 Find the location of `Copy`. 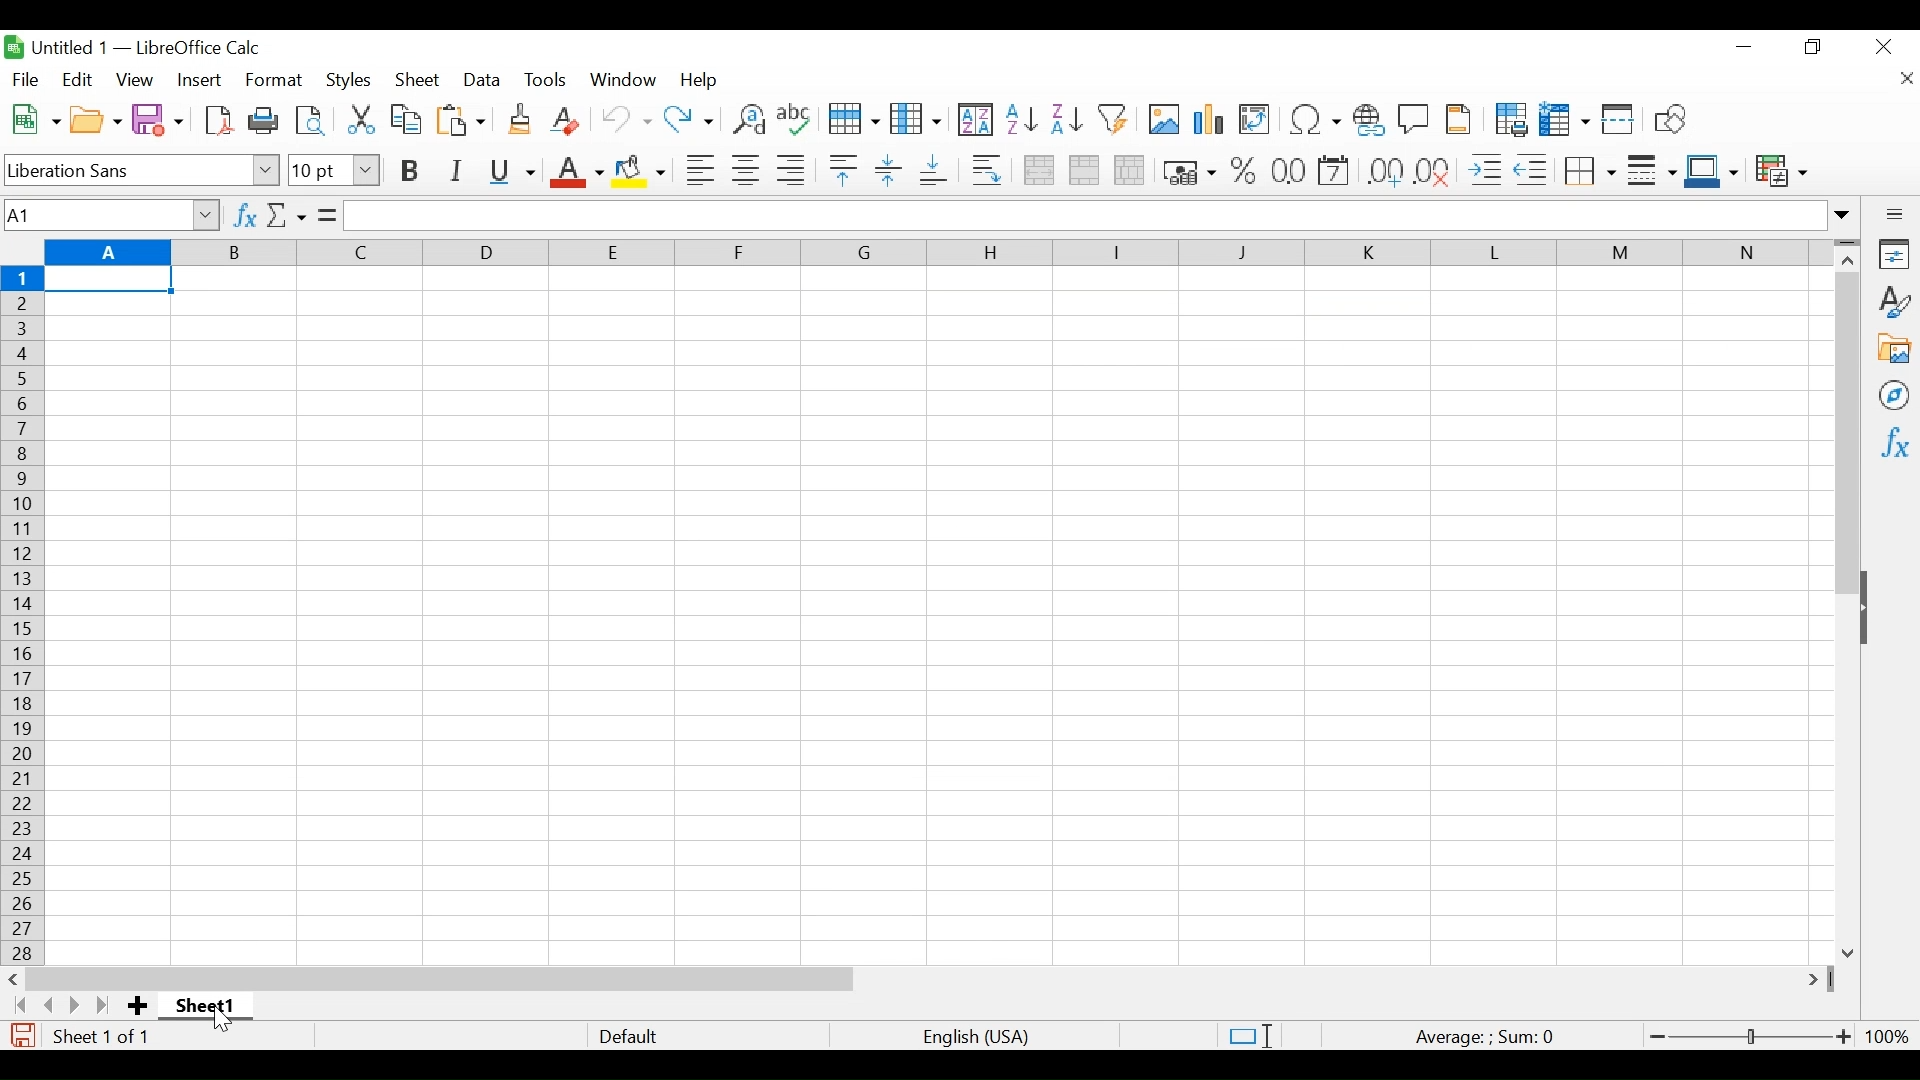

Copy is located at coordinates (406, 118).